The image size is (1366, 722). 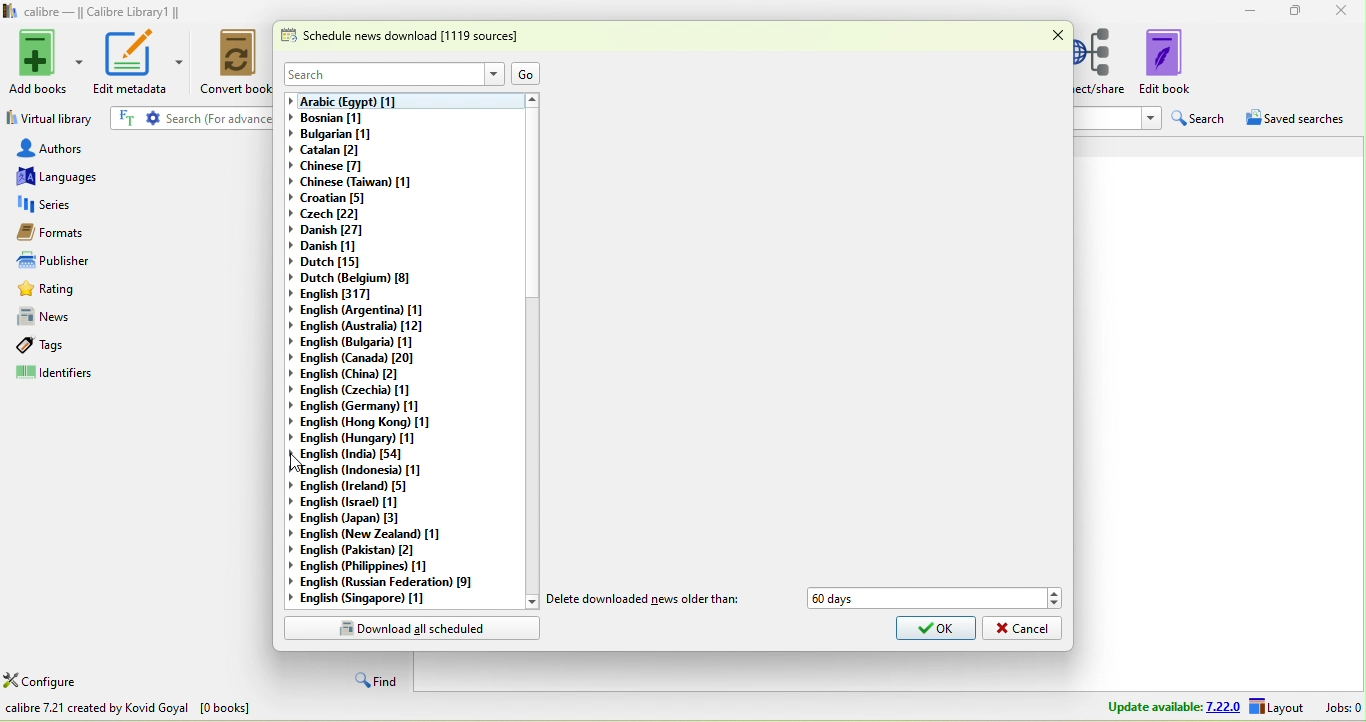 I want to click on news, so click(x=143, y=319).